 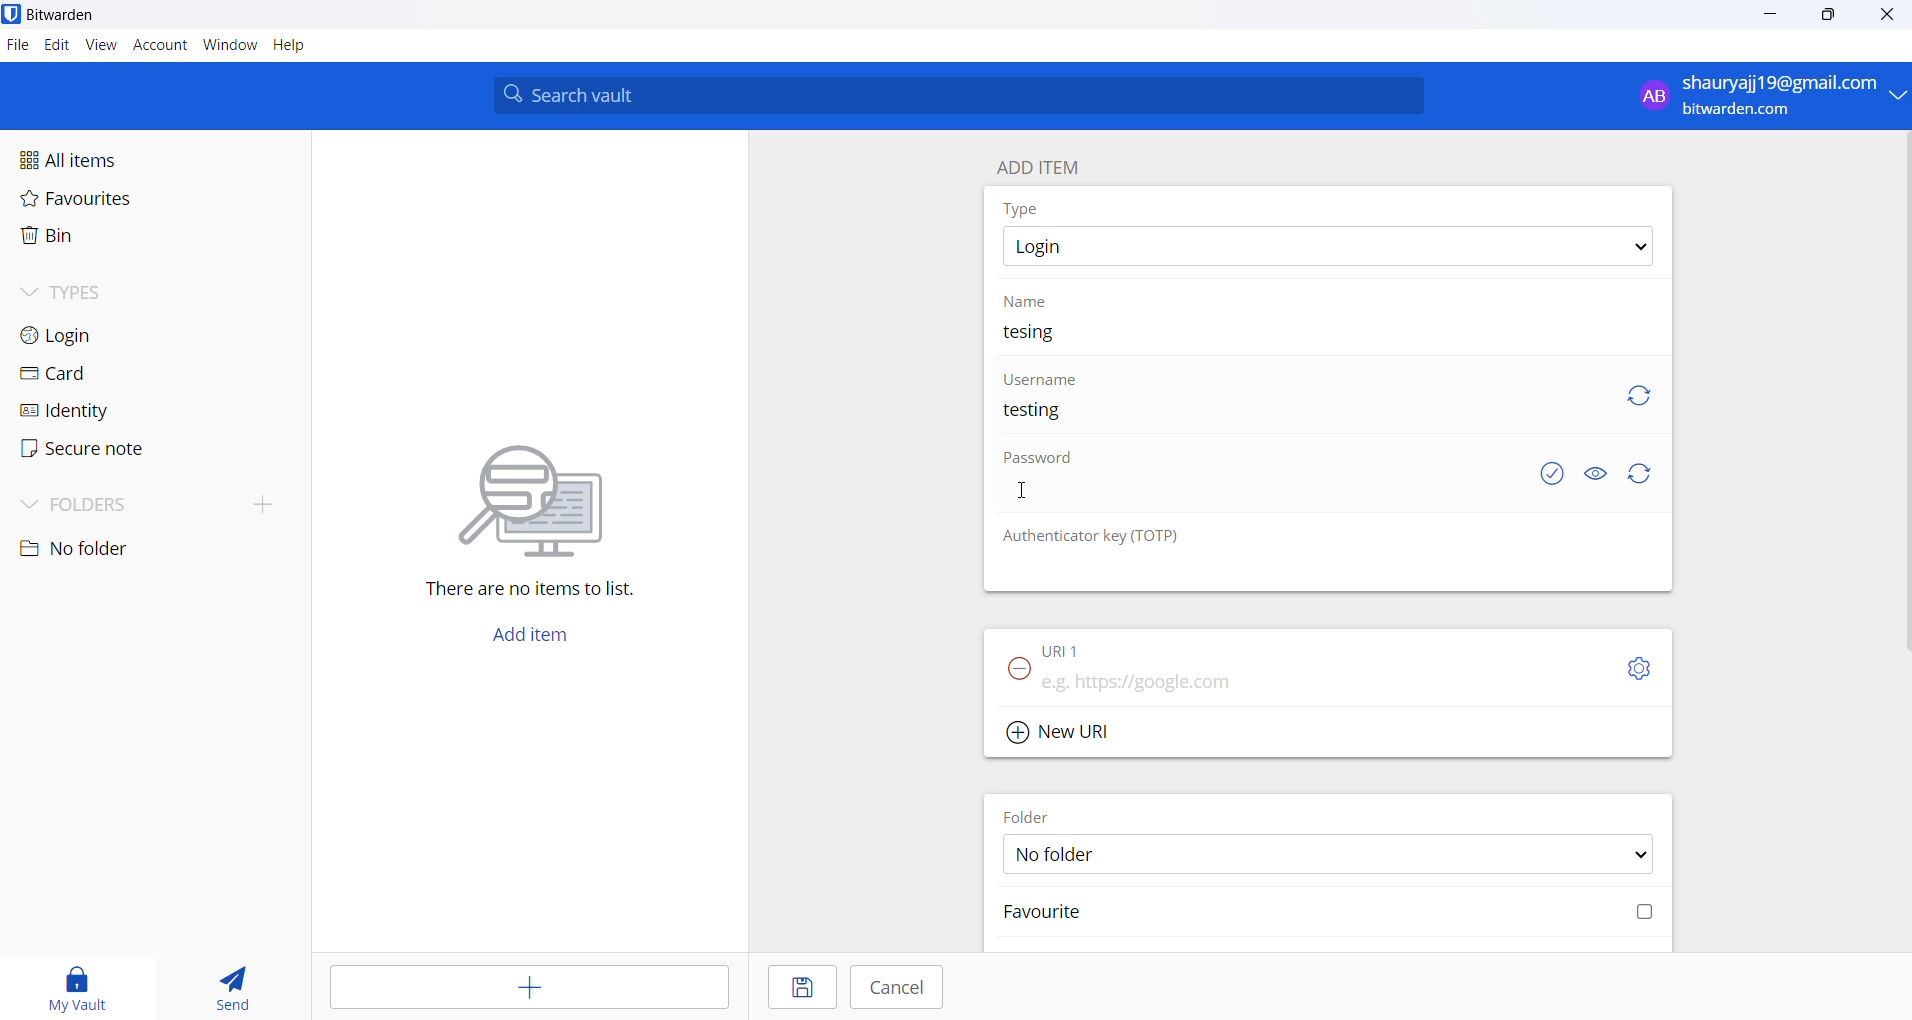 I want to click on minimize, so click(x=1773, y=16).